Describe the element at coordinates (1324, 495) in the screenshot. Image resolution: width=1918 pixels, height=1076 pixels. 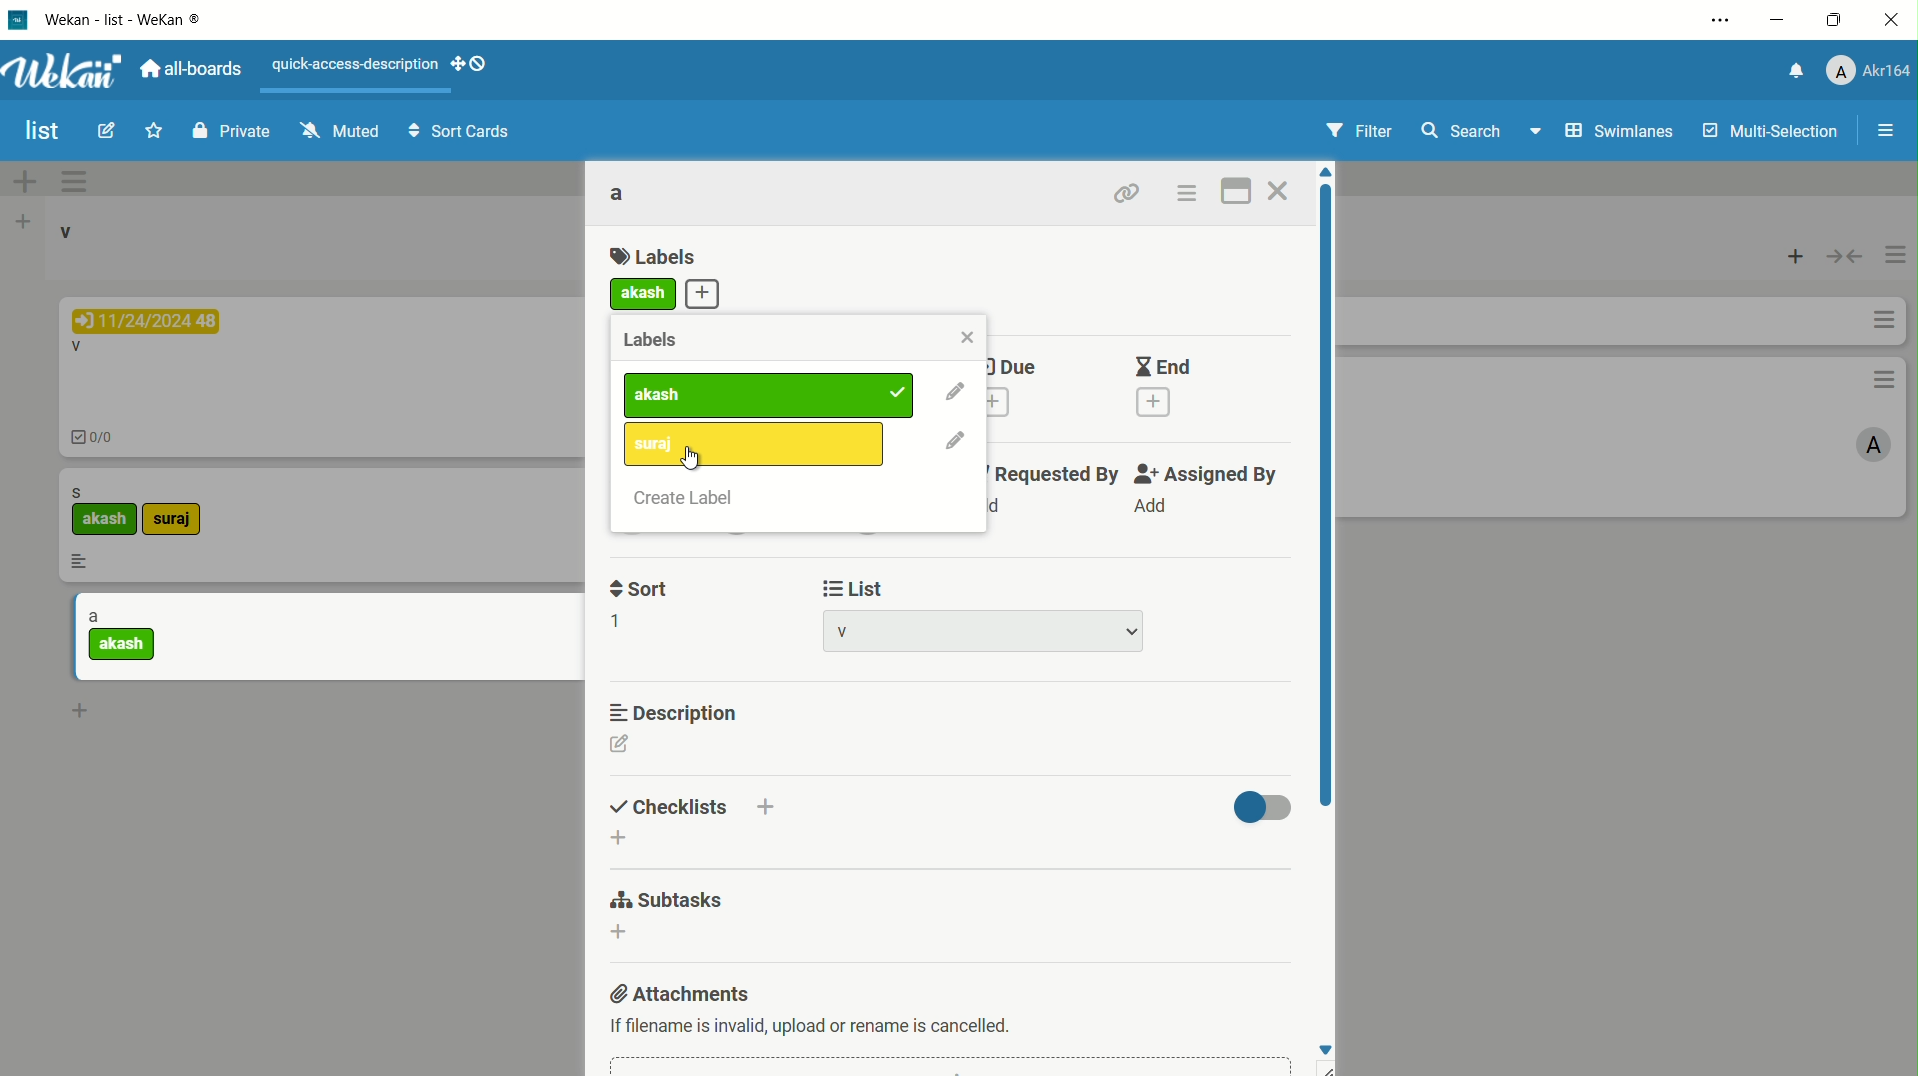
I see `scroll bar` at that location.